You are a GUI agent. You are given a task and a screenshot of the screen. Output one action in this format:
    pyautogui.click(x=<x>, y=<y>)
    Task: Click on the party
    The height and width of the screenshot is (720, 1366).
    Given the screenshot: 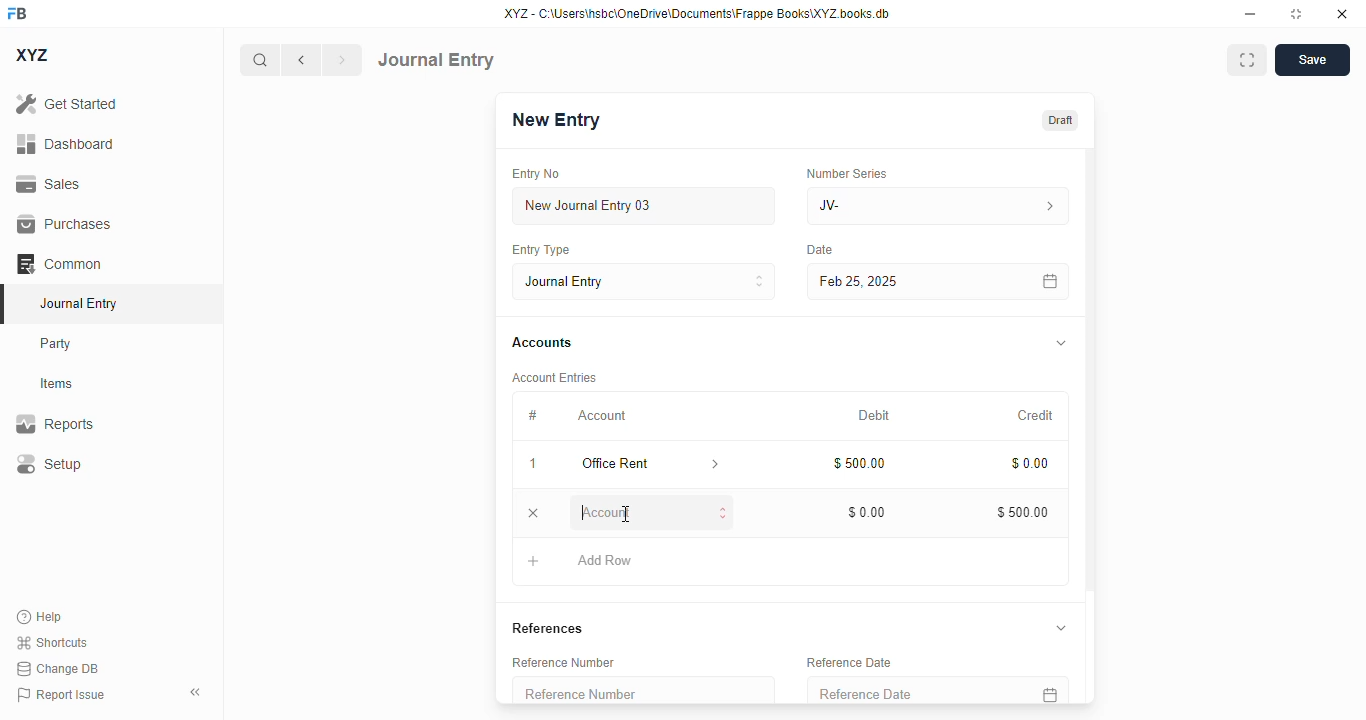 What is the action you would take?
    pyautogui.click(x=56, y=344)
    